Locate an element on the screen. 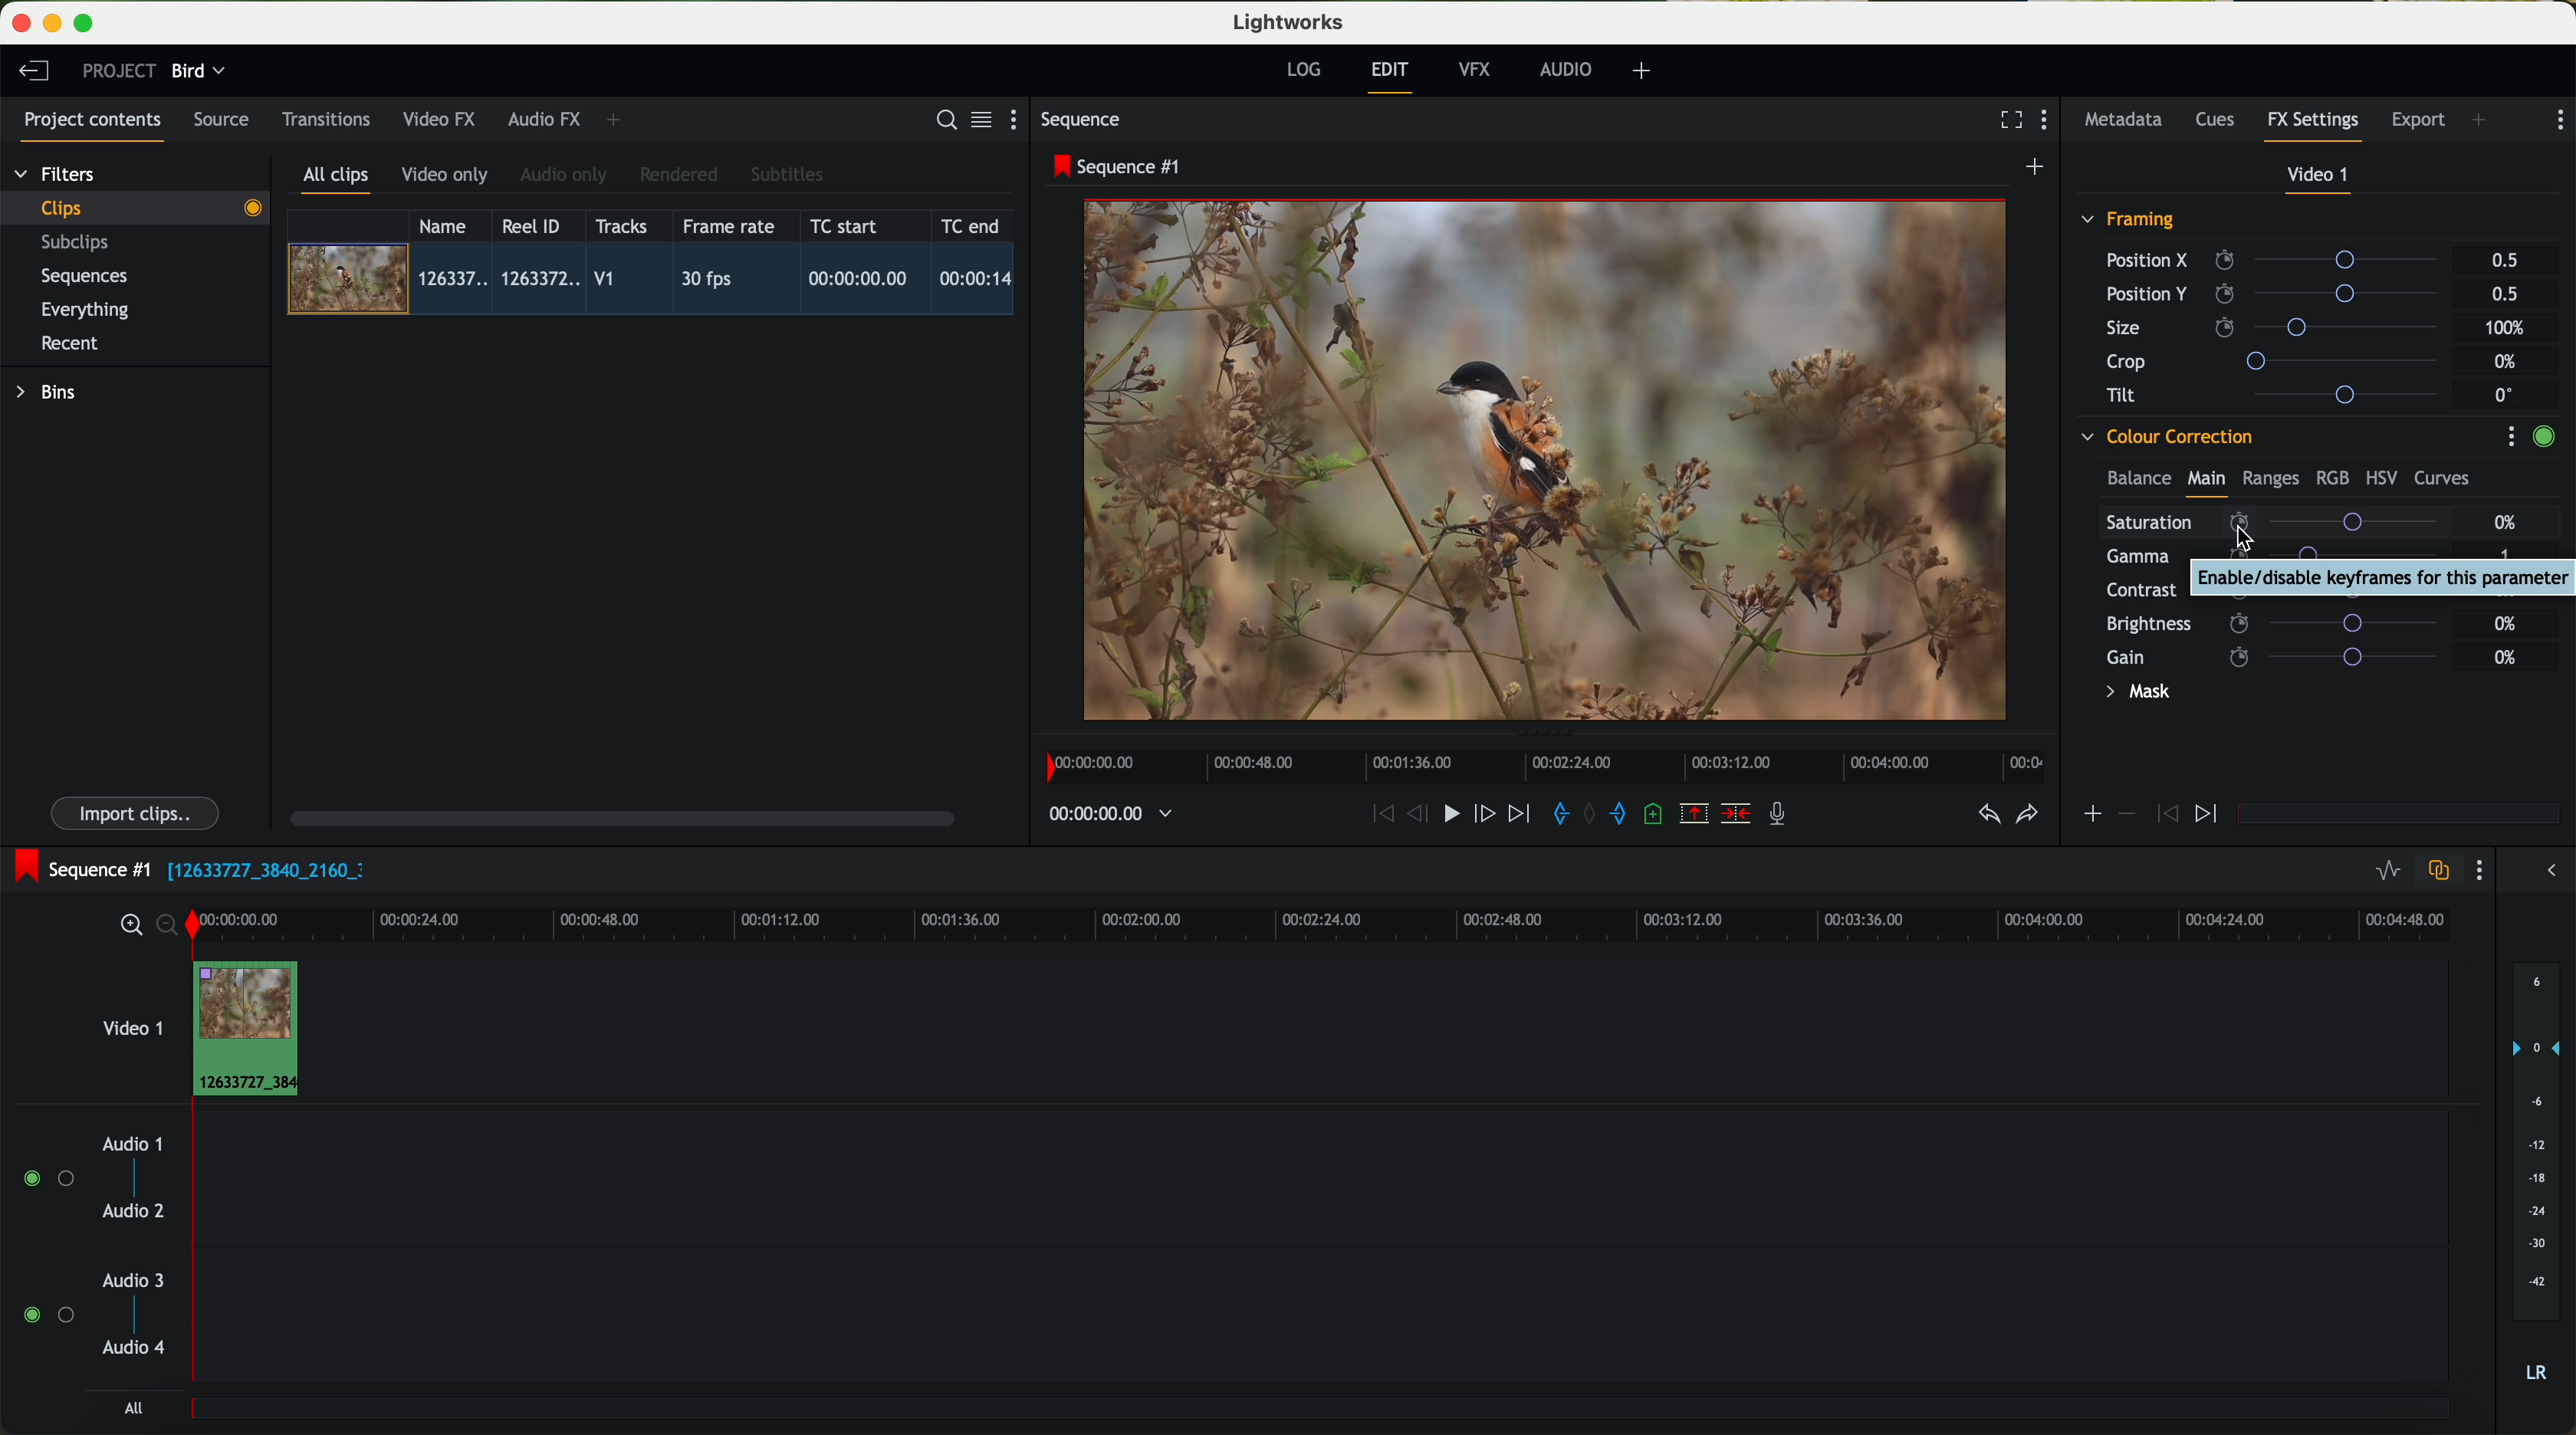 This screenshot has height=1435, width=2576. audio is located at coordinates (1566, 69).